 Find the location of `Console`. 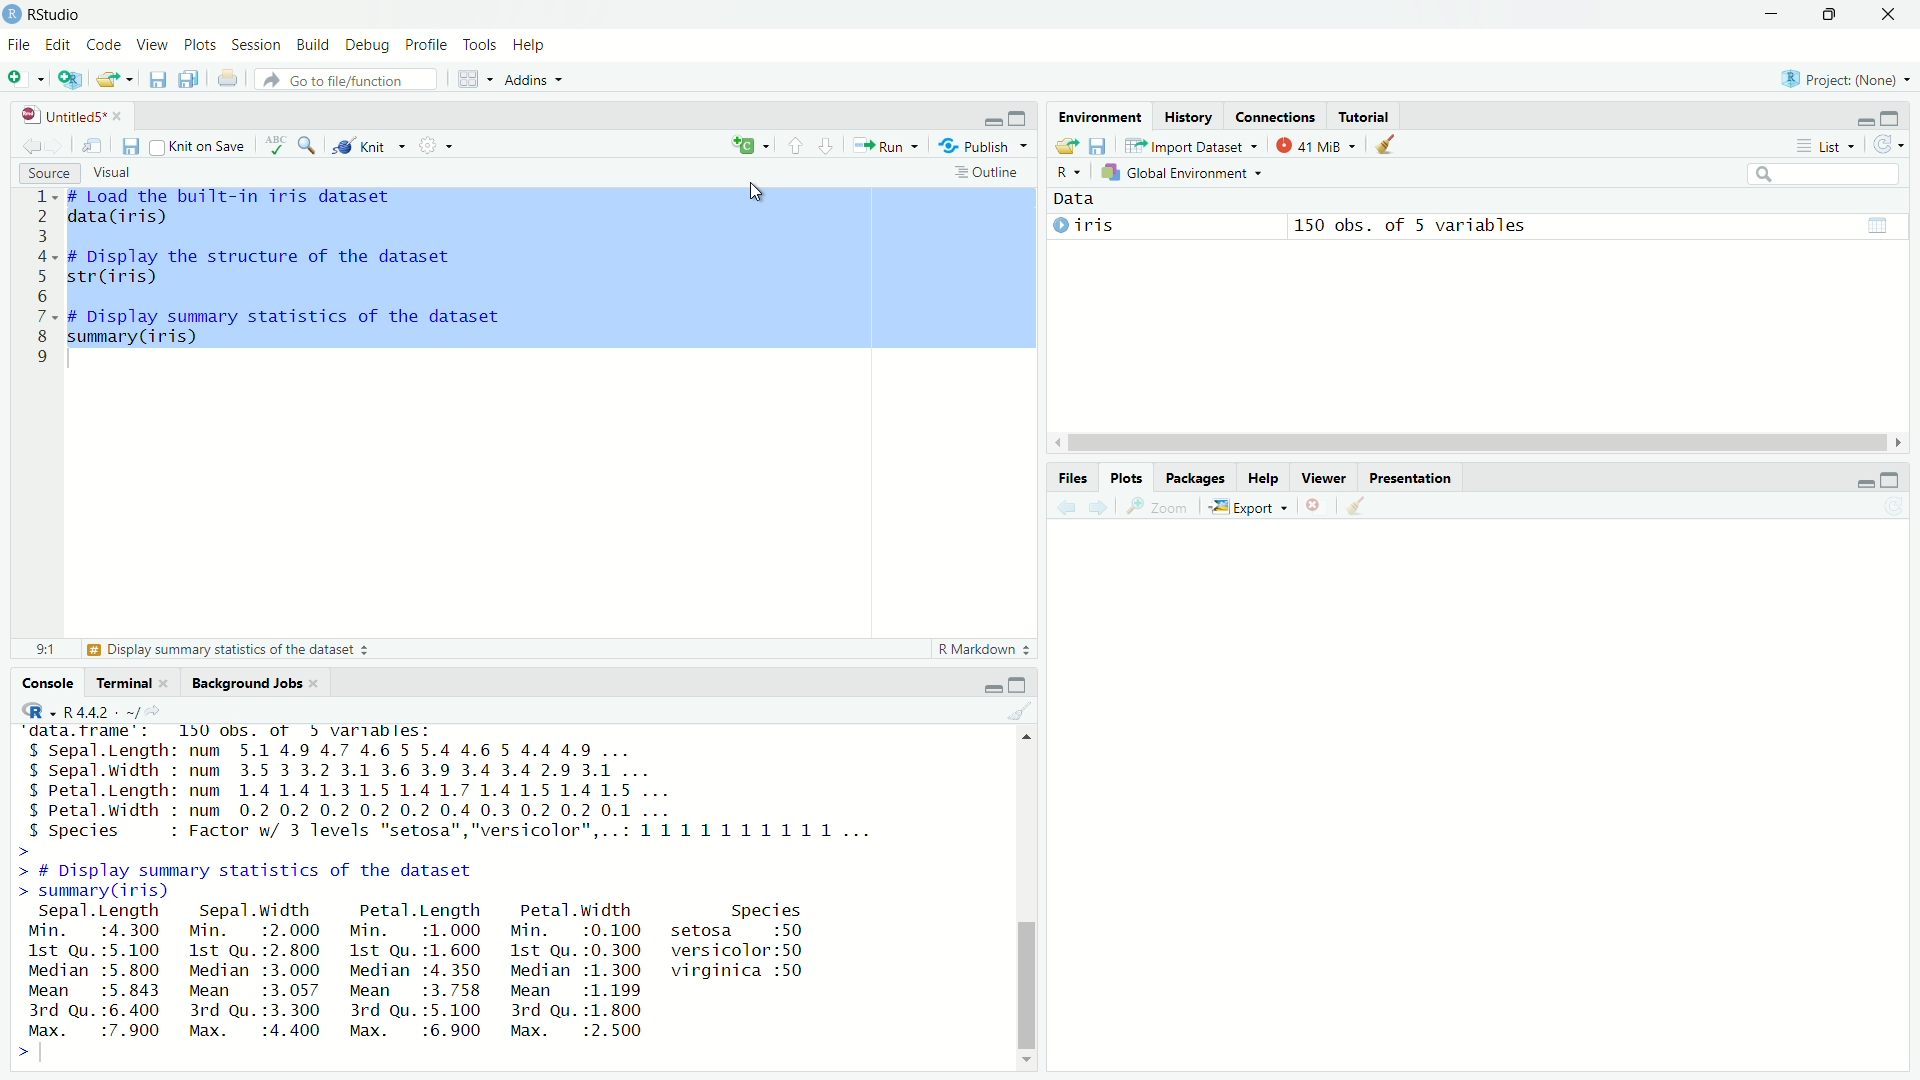

Console is located at coordinates (46, 683).